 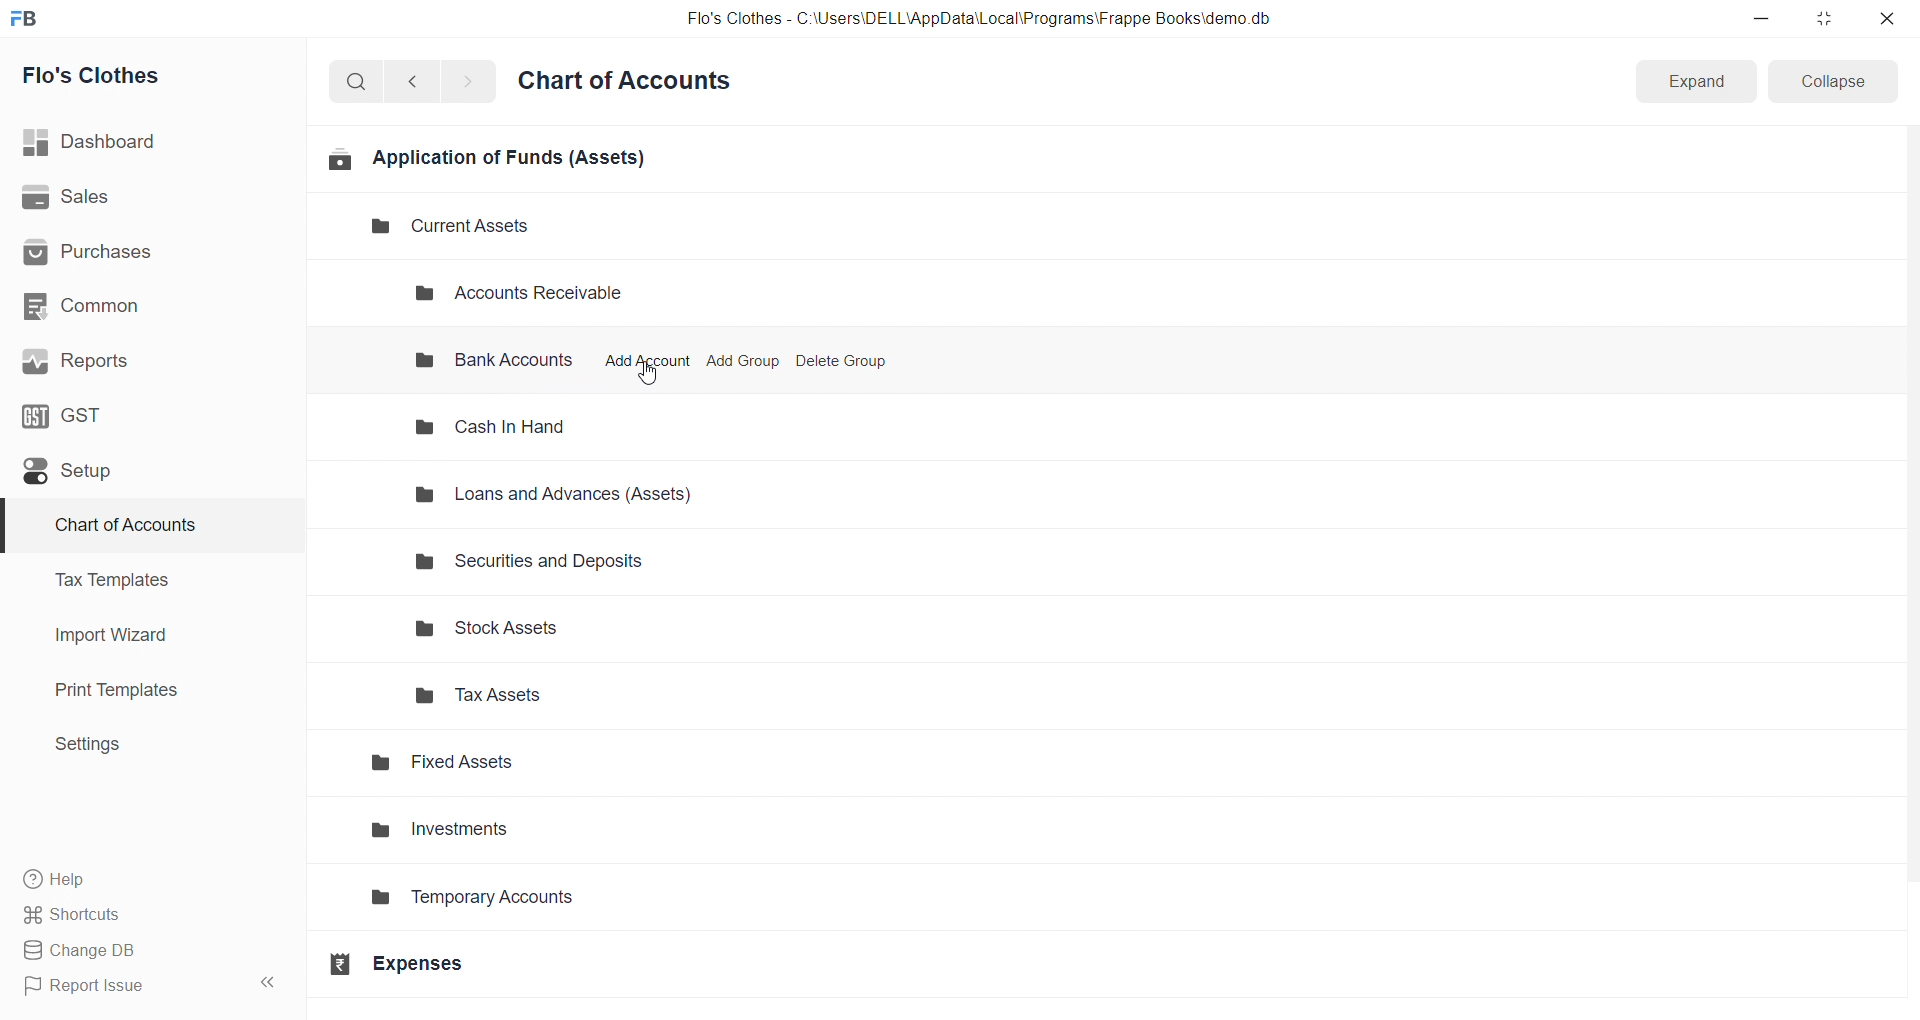 I want to click on Add Group, so click(x=745, y=361).